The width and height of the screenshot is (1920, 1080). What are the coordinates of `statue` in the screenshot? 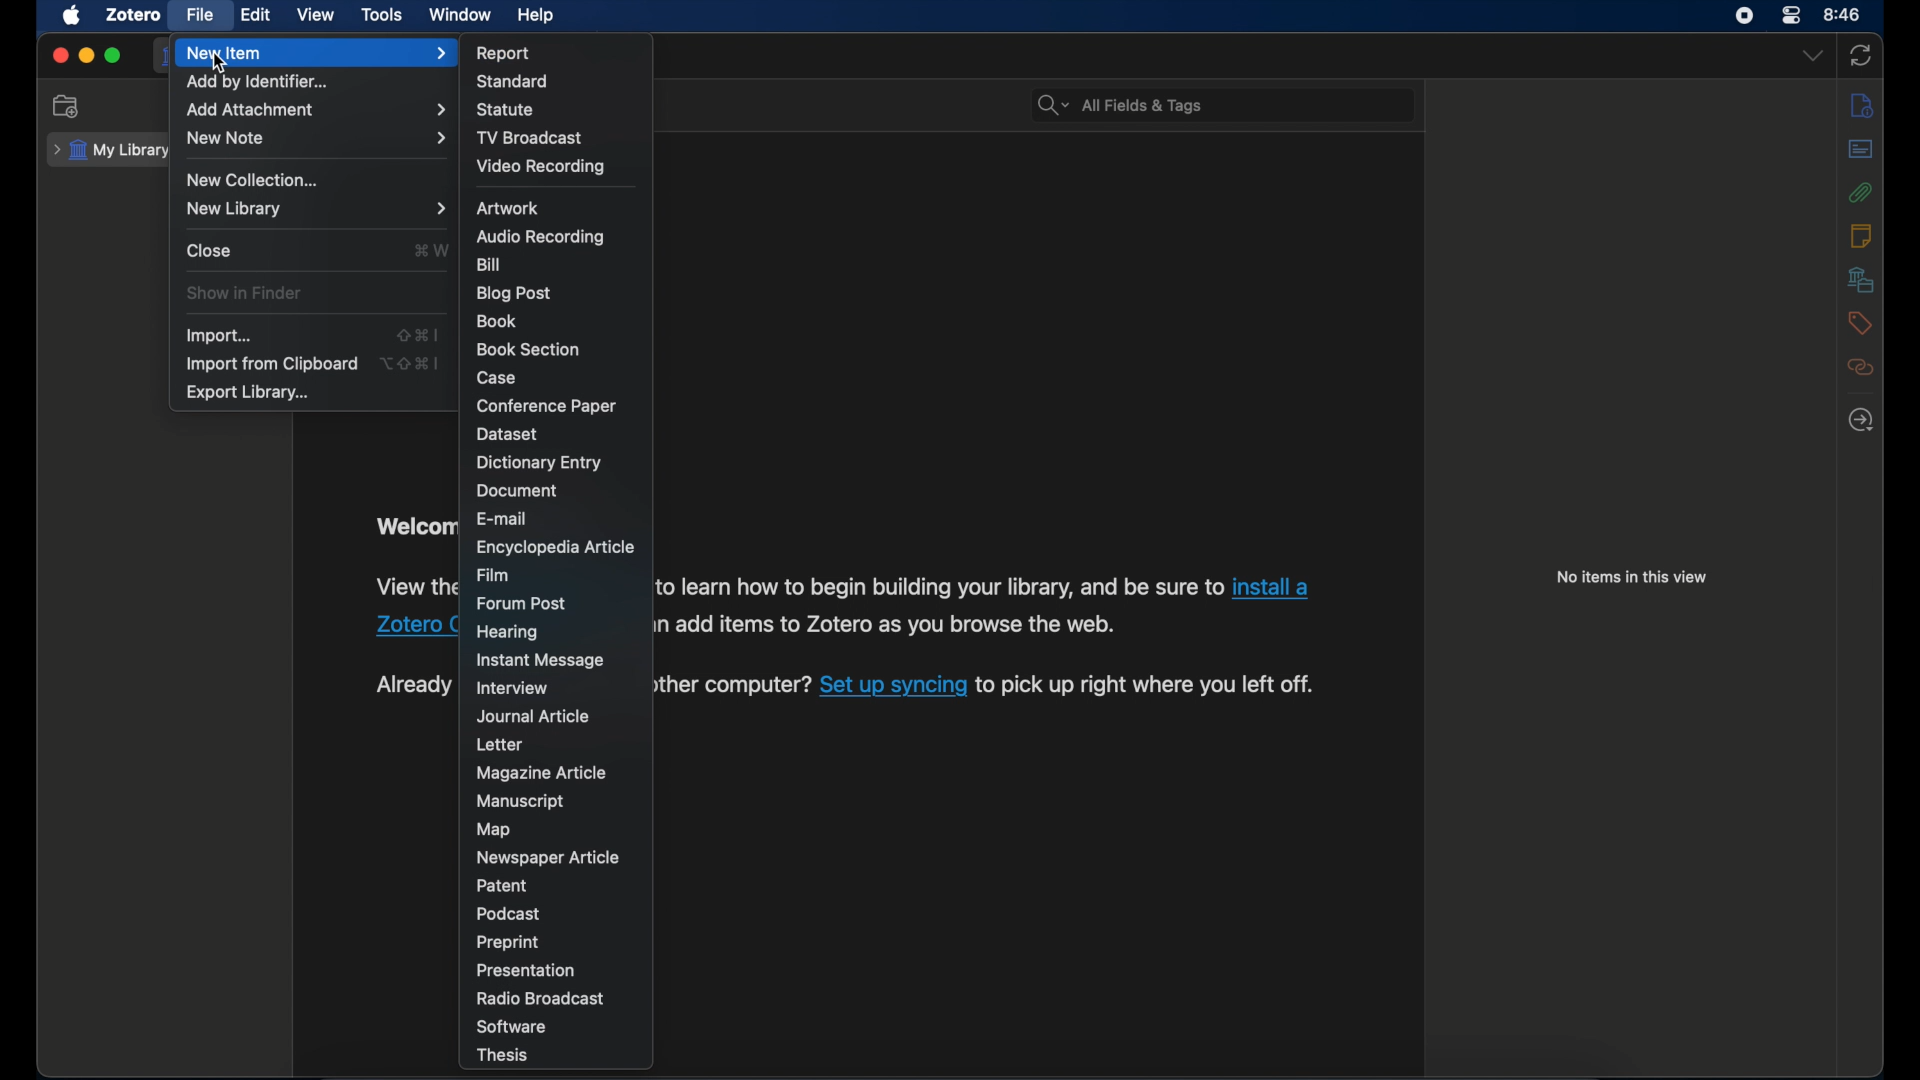 It's located at (505, 110).